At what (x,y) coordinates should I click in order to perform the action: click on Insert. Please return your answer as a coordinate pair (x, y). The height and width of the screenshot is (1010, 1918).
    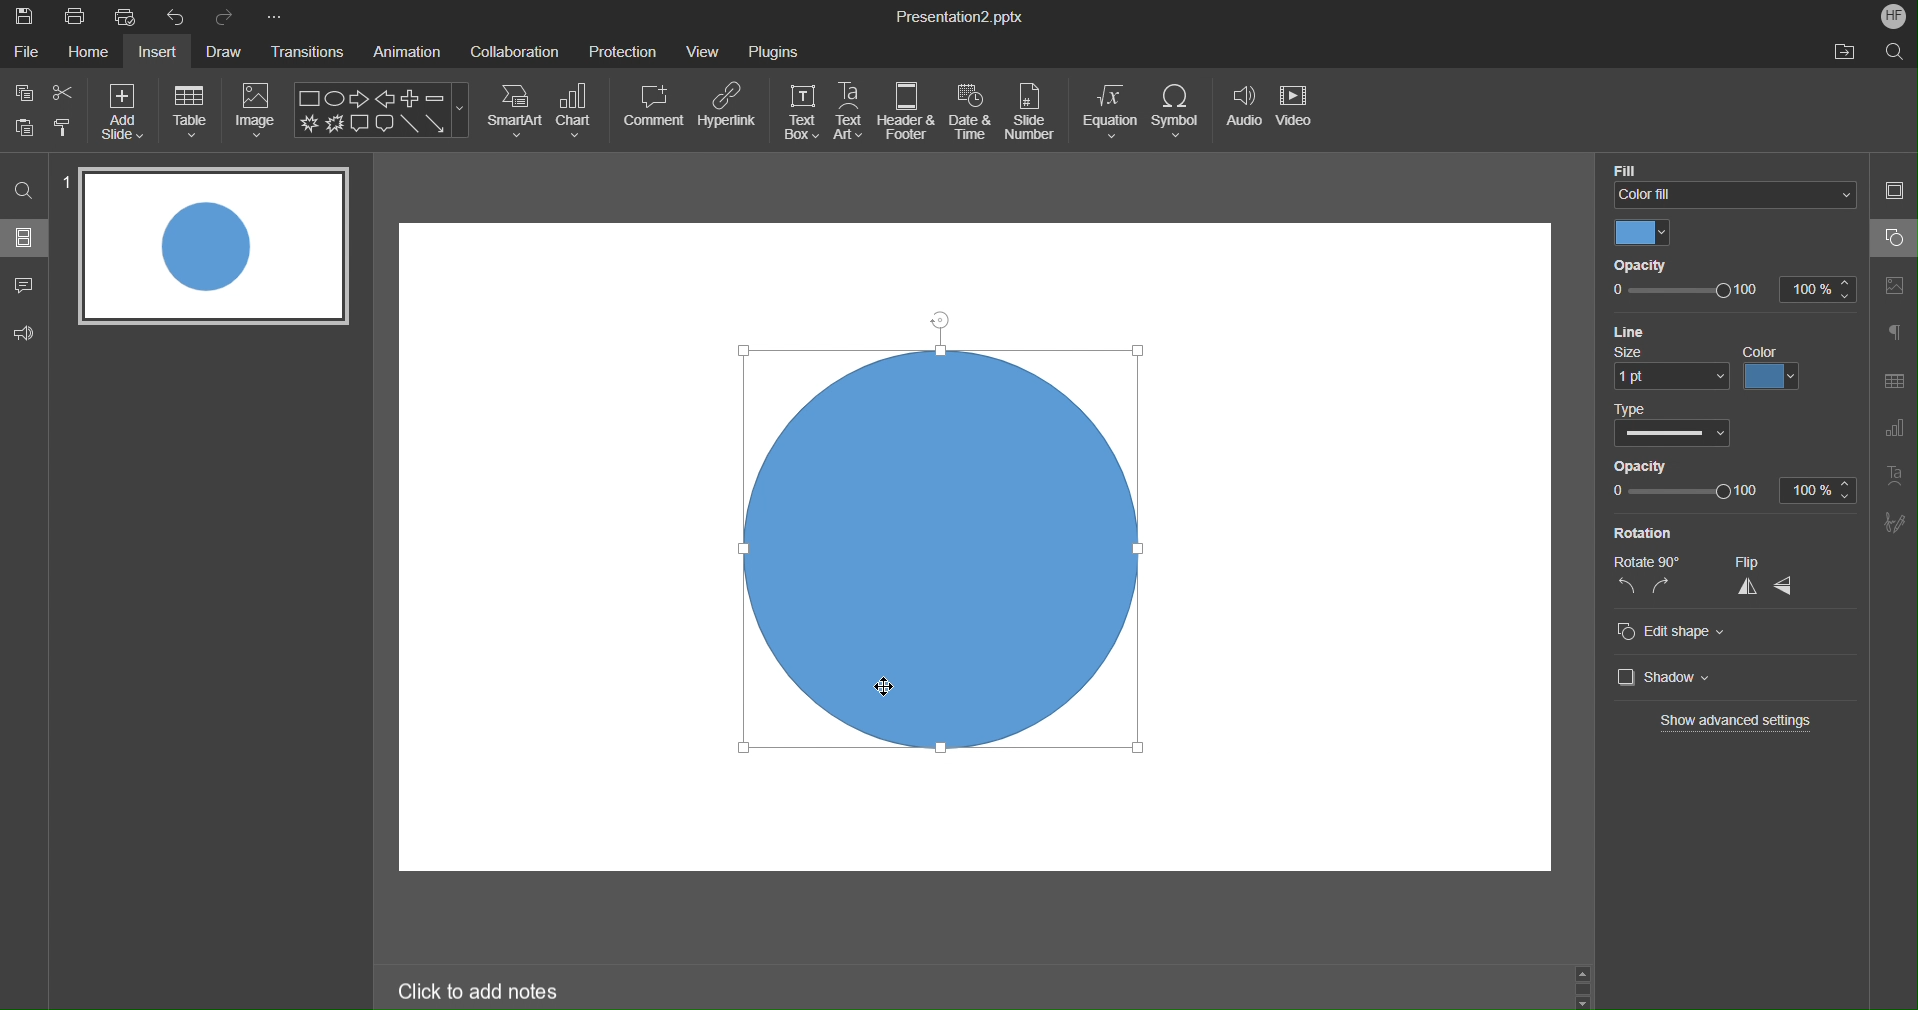
    Looking at the image, I should click on (162, 53).